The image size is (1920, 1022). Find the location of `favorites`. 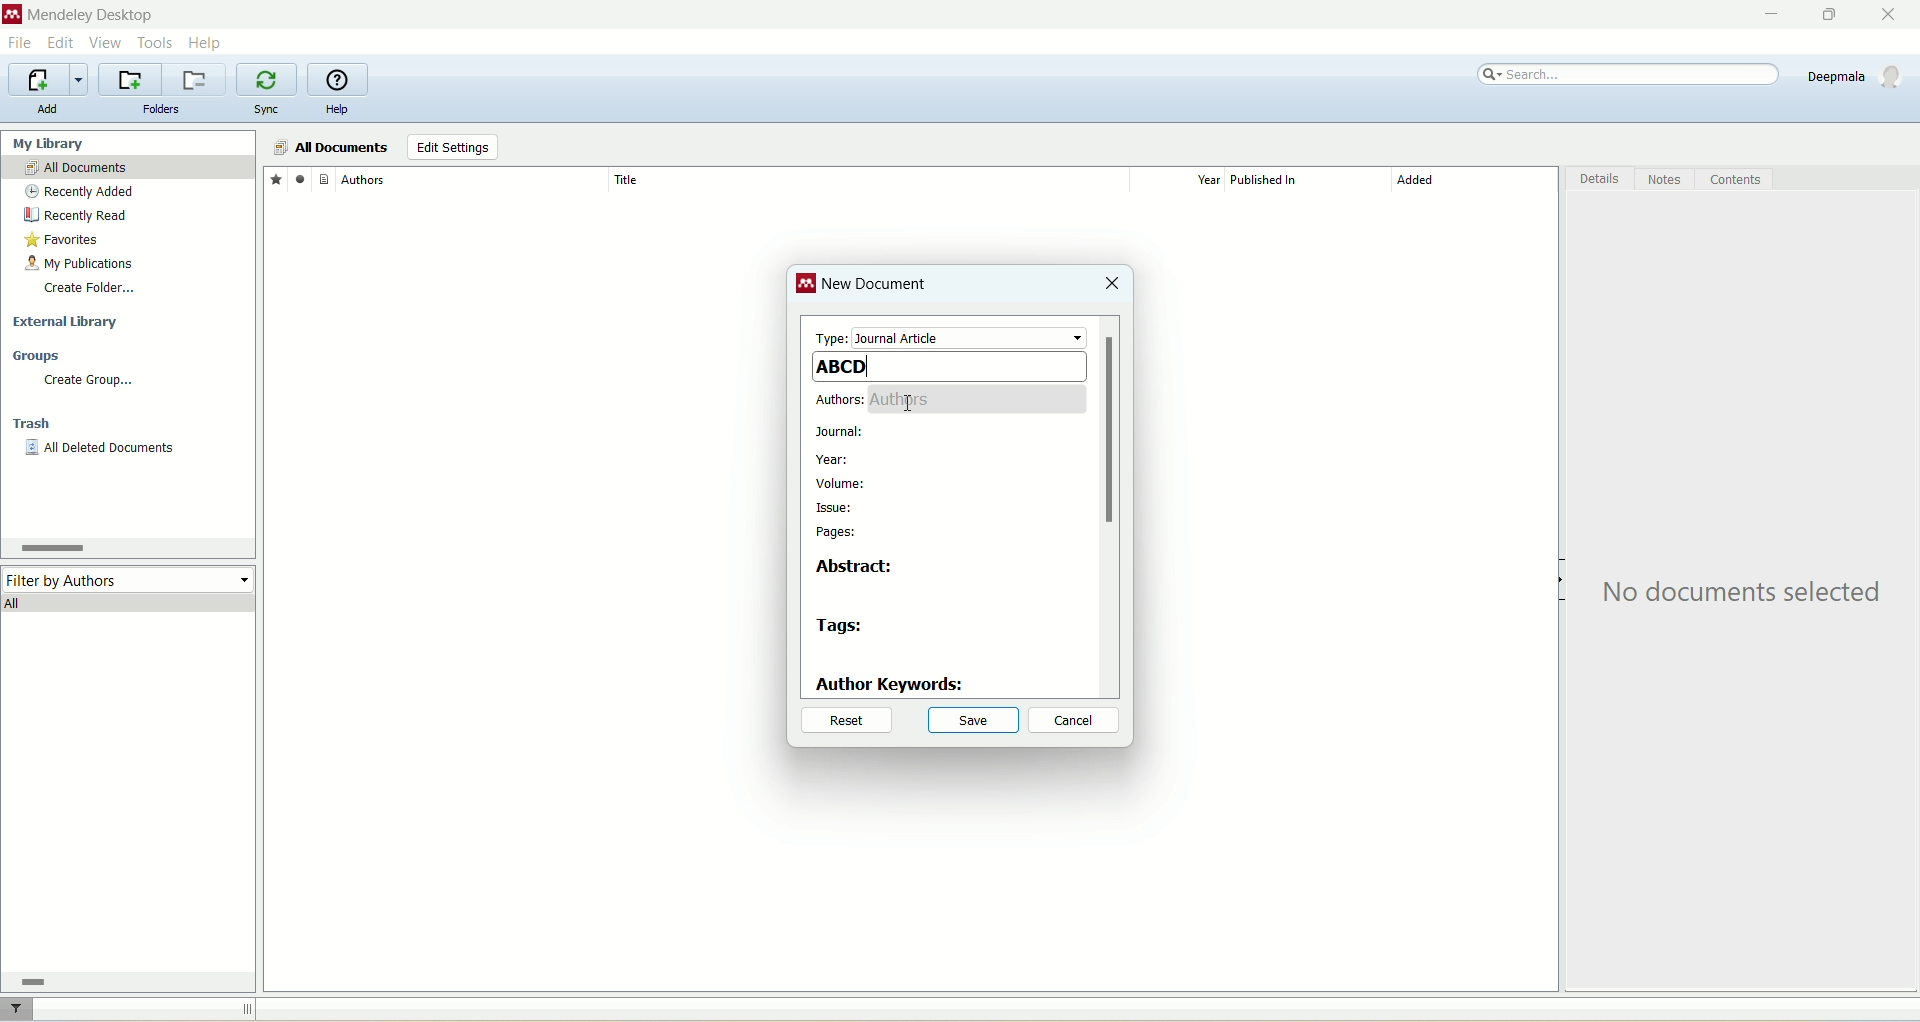

favorites is located at coordinates (64, 242).